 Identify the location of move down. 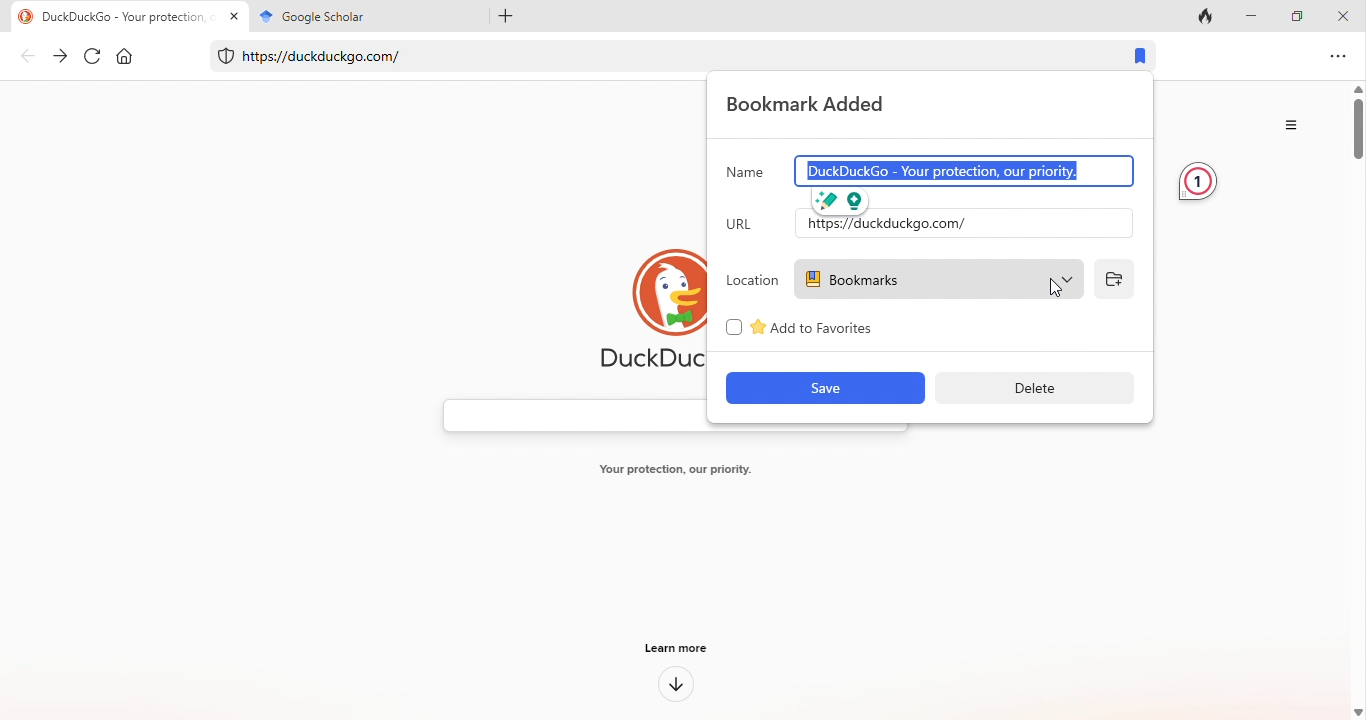
(1357, 711).